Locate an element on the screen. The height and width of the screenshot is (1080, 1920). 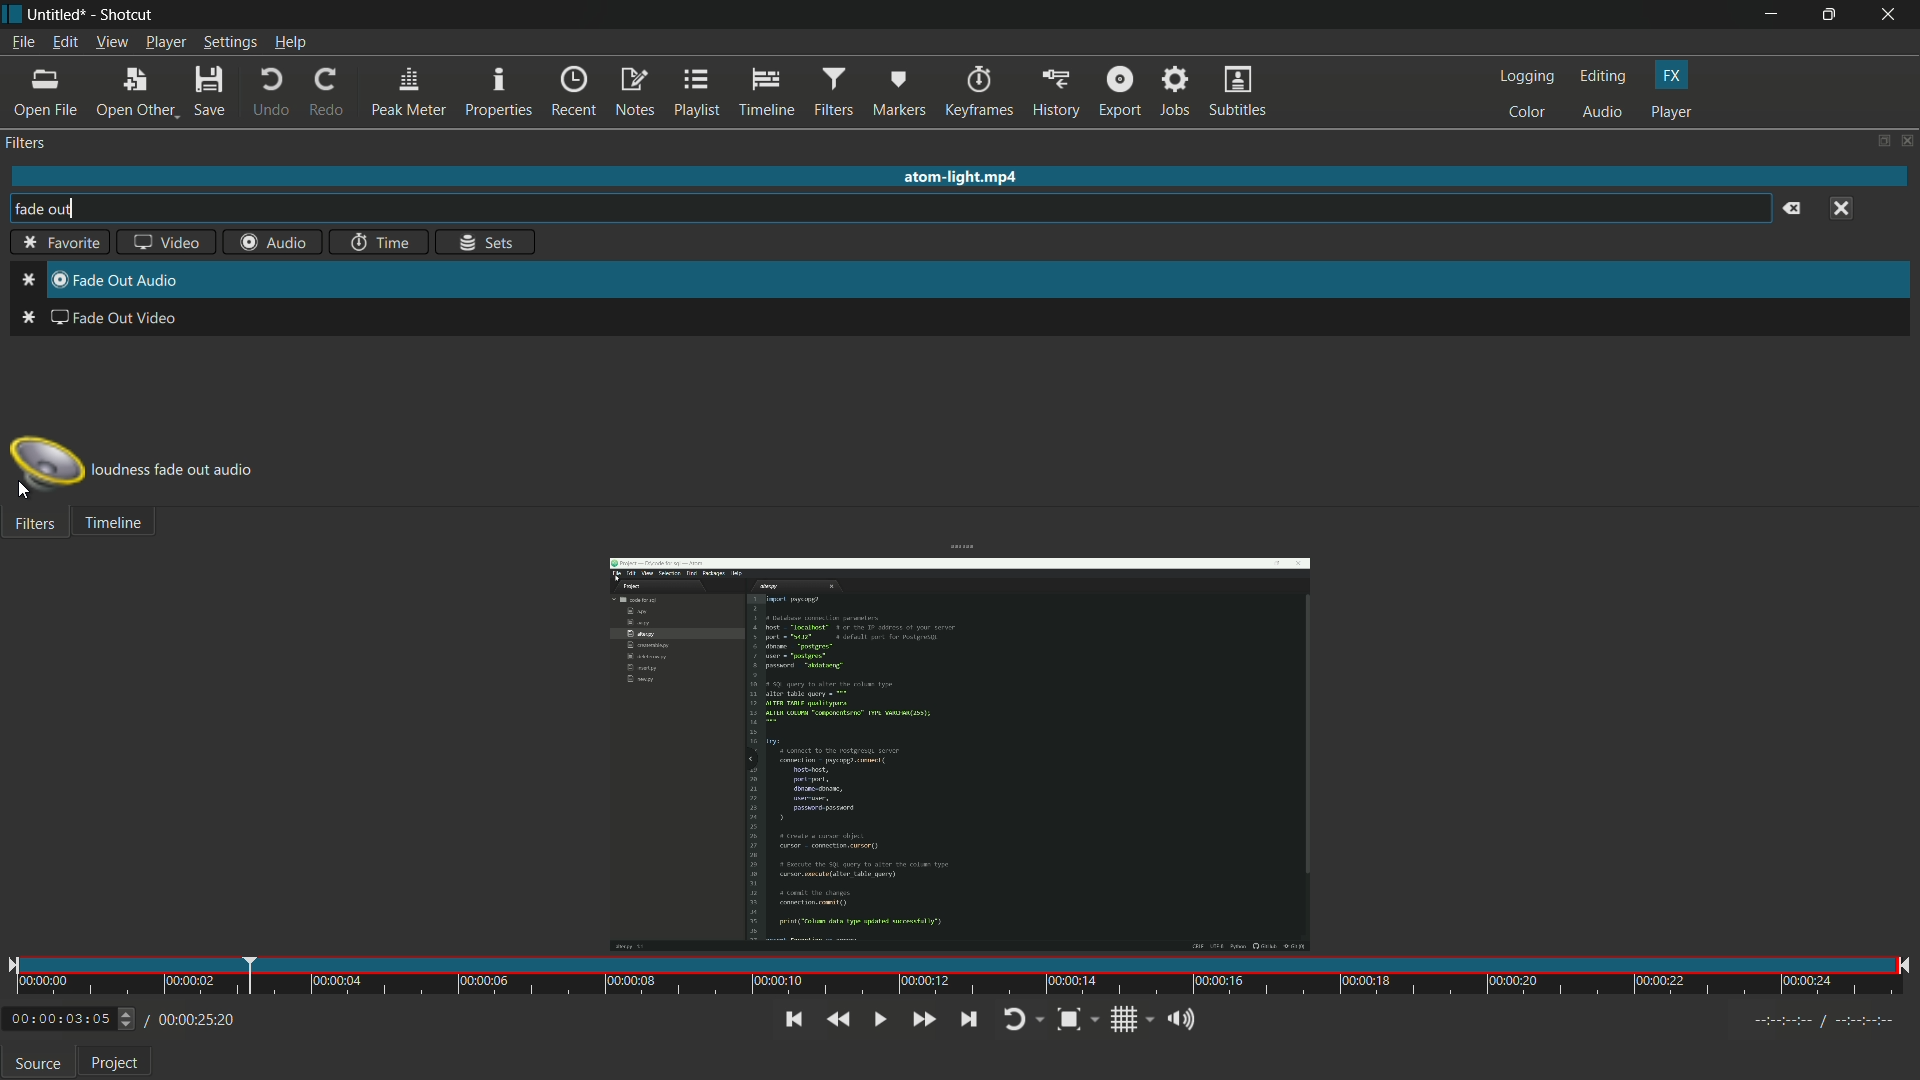
fade out is located at coordinates (32, 209).